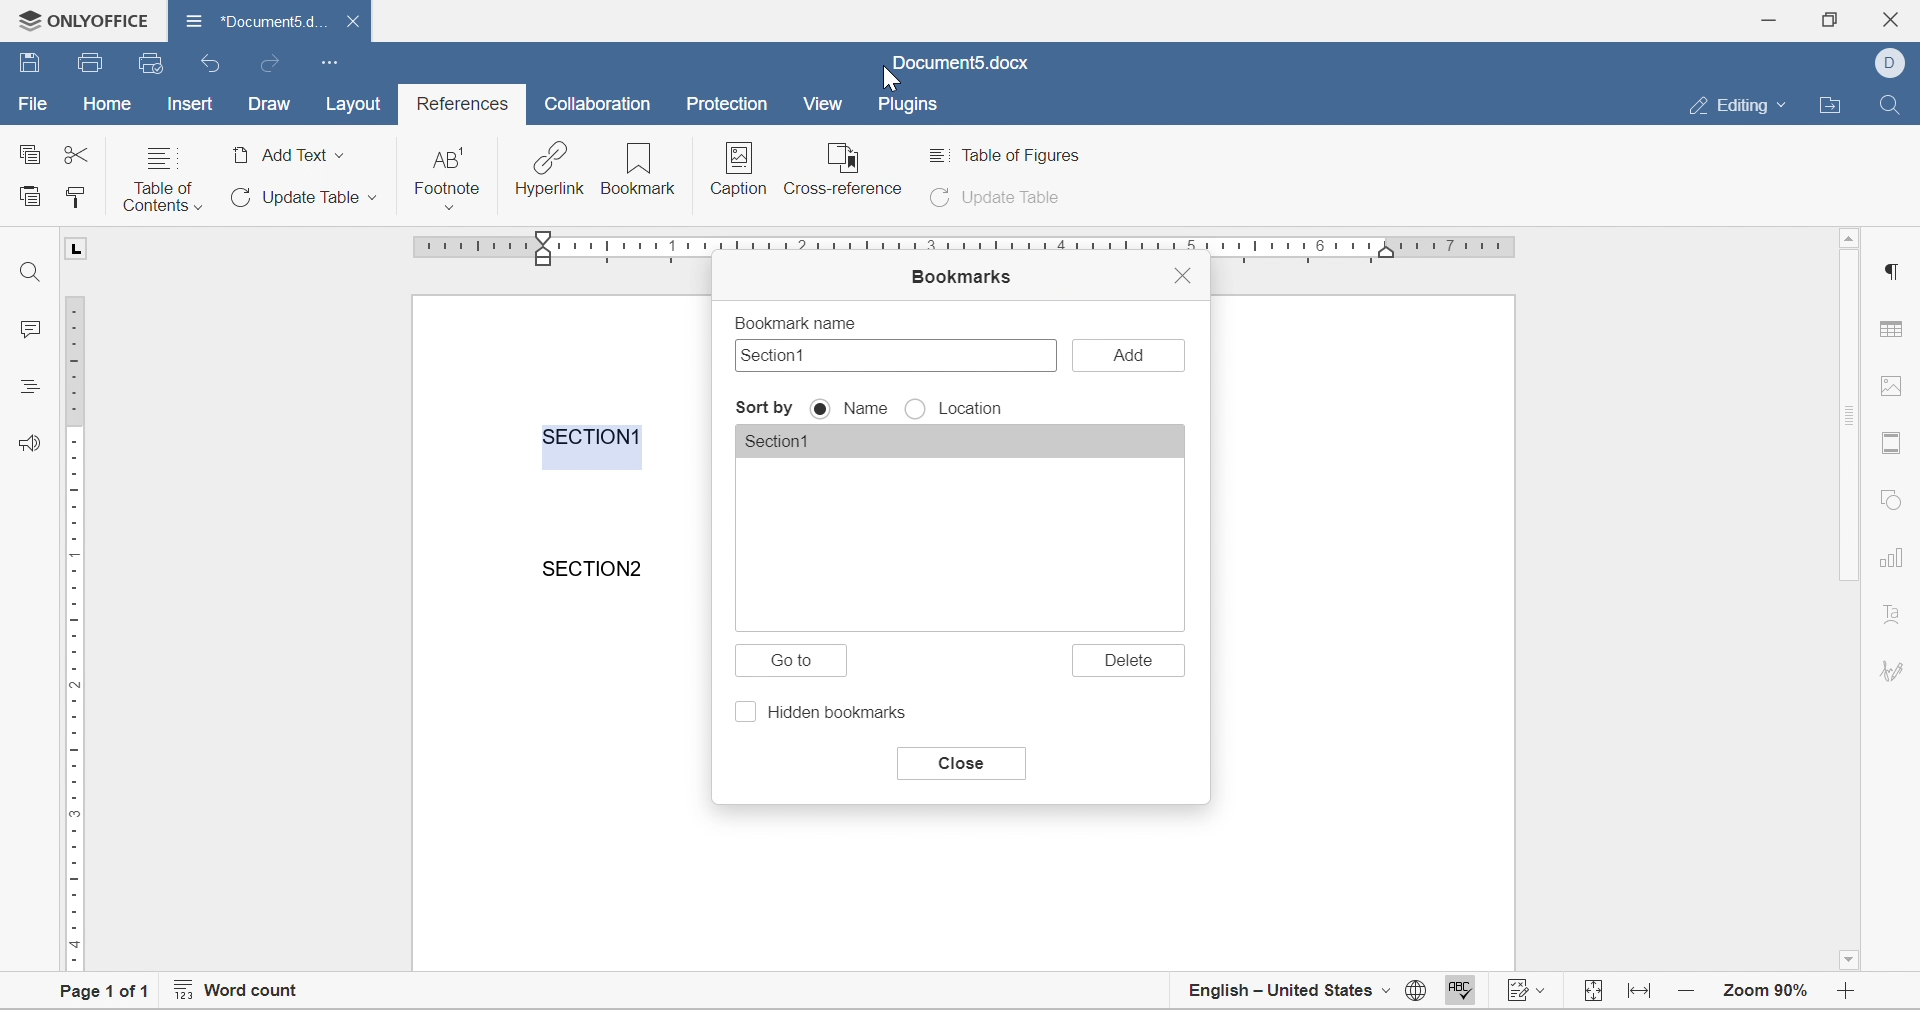 This screenshot has height=1010, width=1920. Describe the element at coordinates (793, 443) in the screenshot. I see `Section1` at that location.